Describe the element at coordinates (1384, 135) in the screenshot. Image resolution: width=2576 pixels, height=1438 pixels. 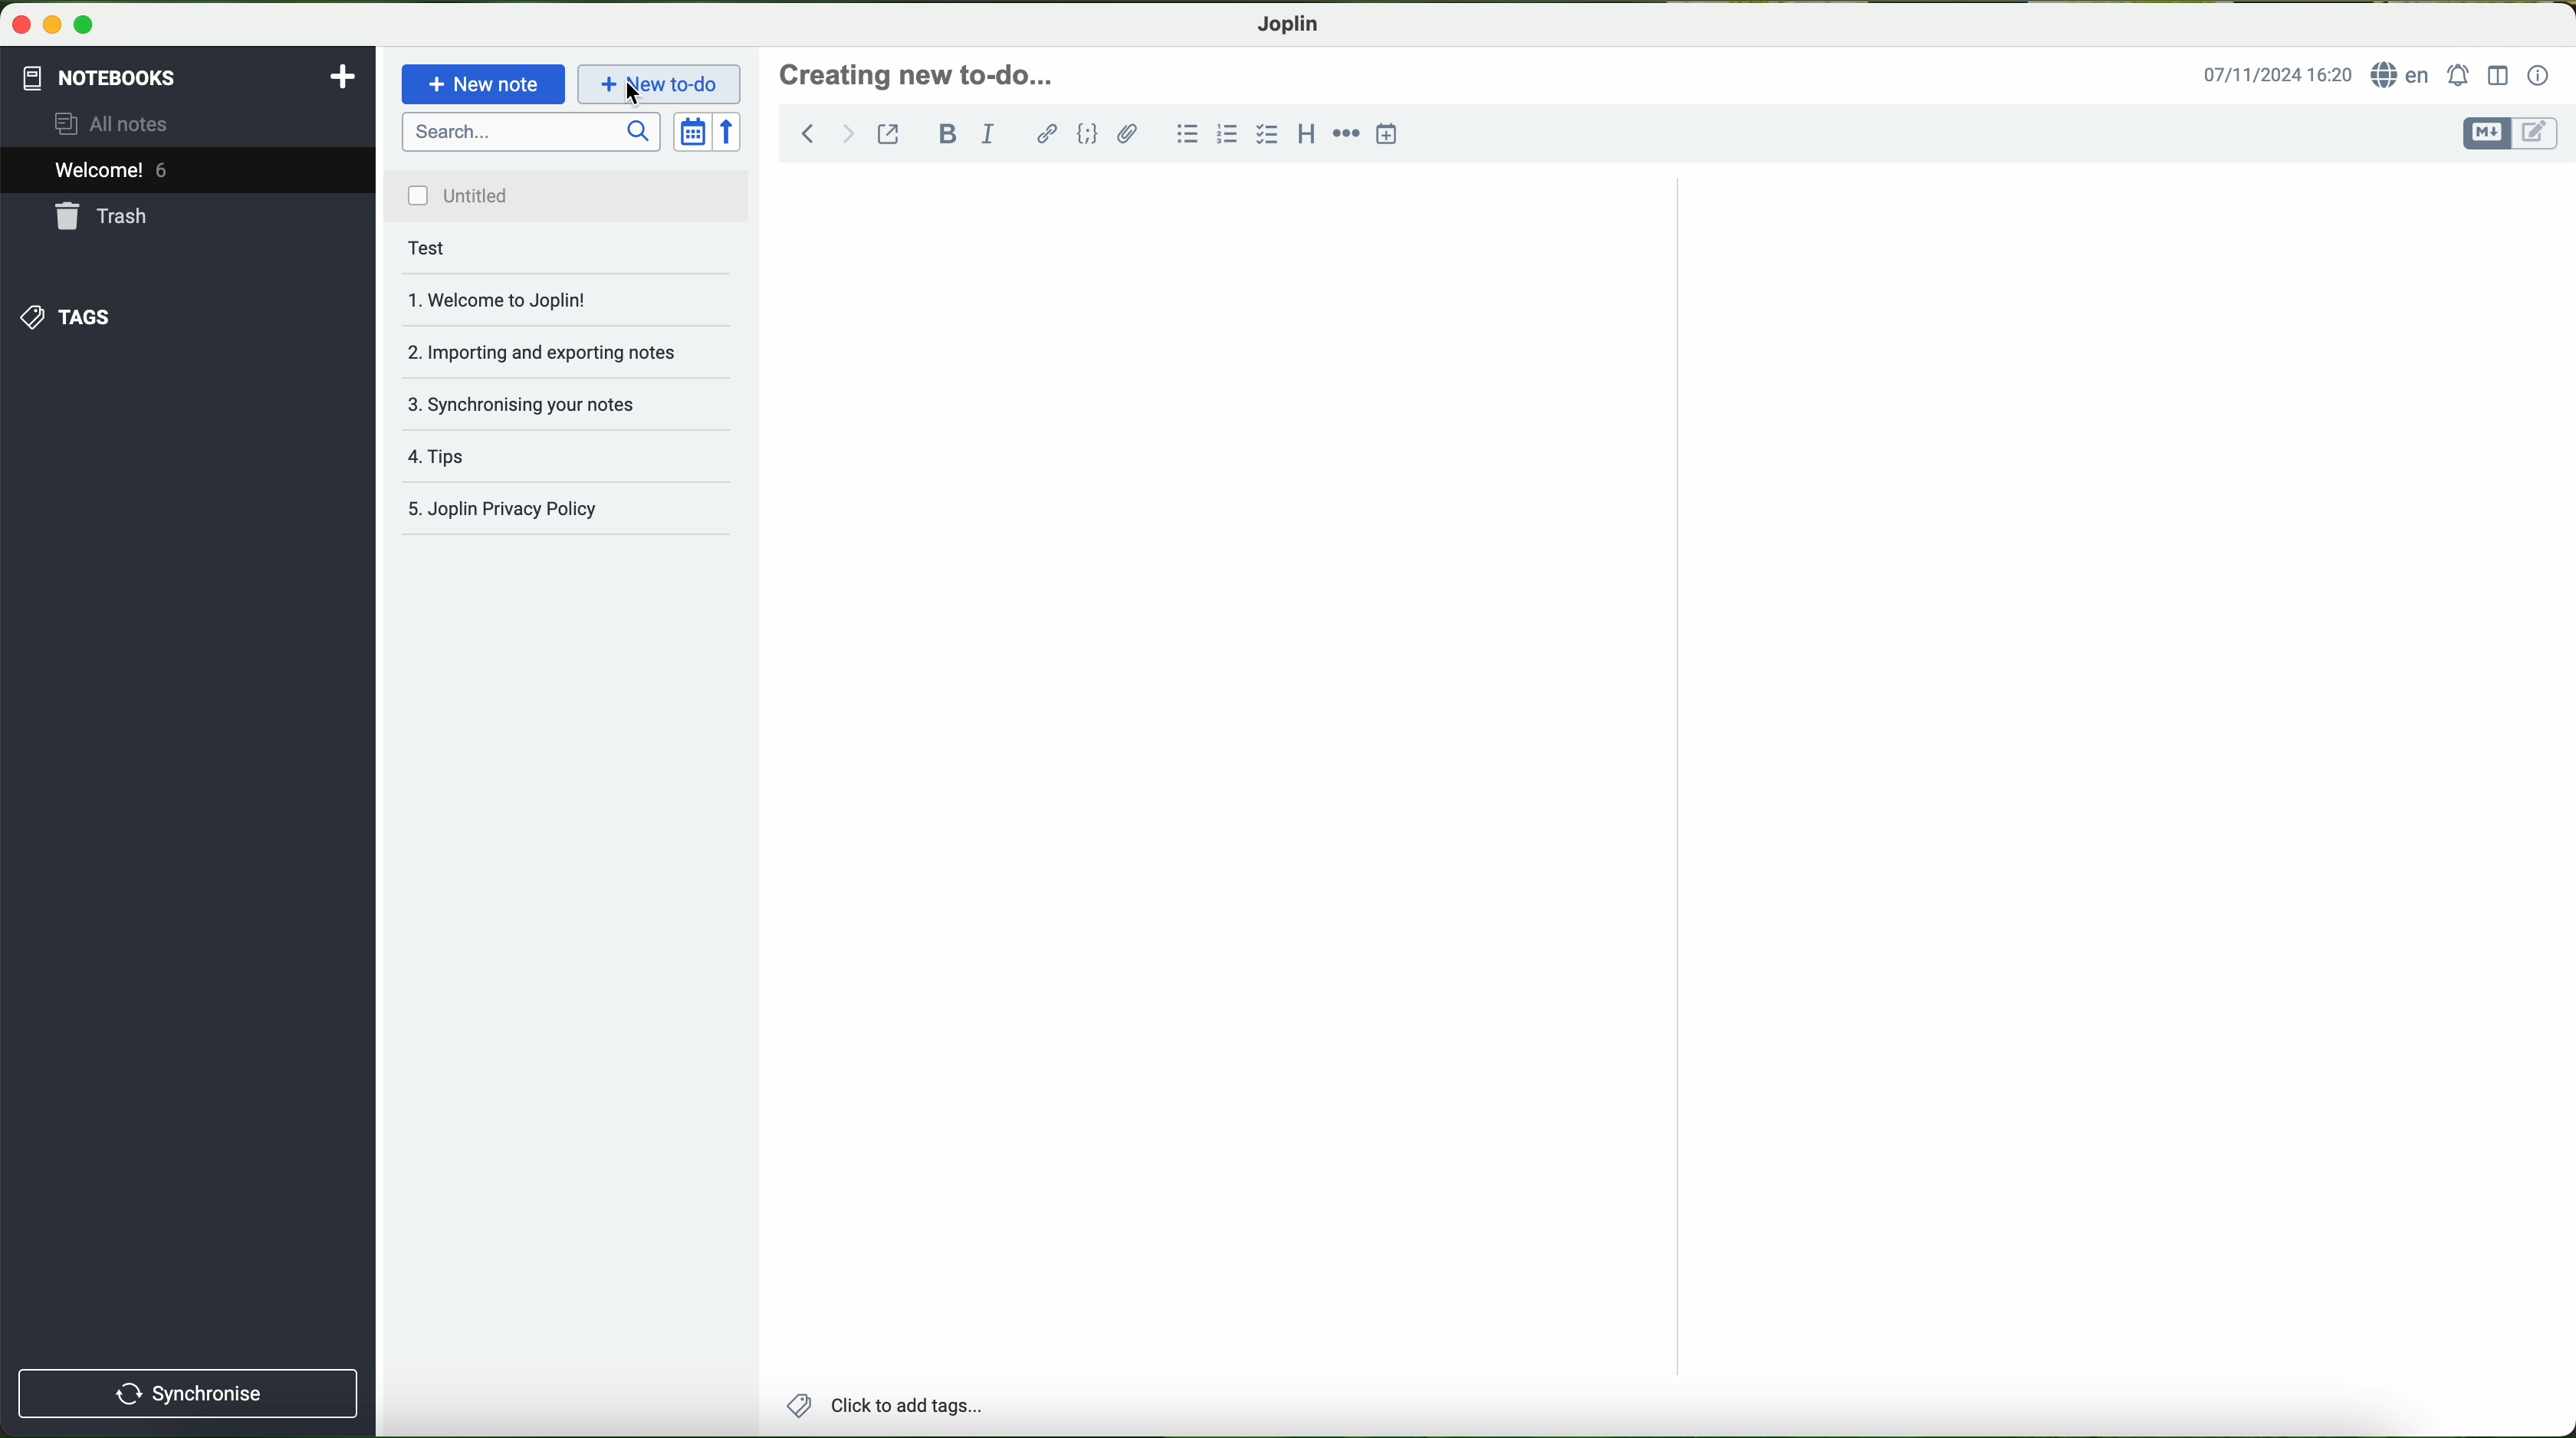
I see `insert time` at that location.